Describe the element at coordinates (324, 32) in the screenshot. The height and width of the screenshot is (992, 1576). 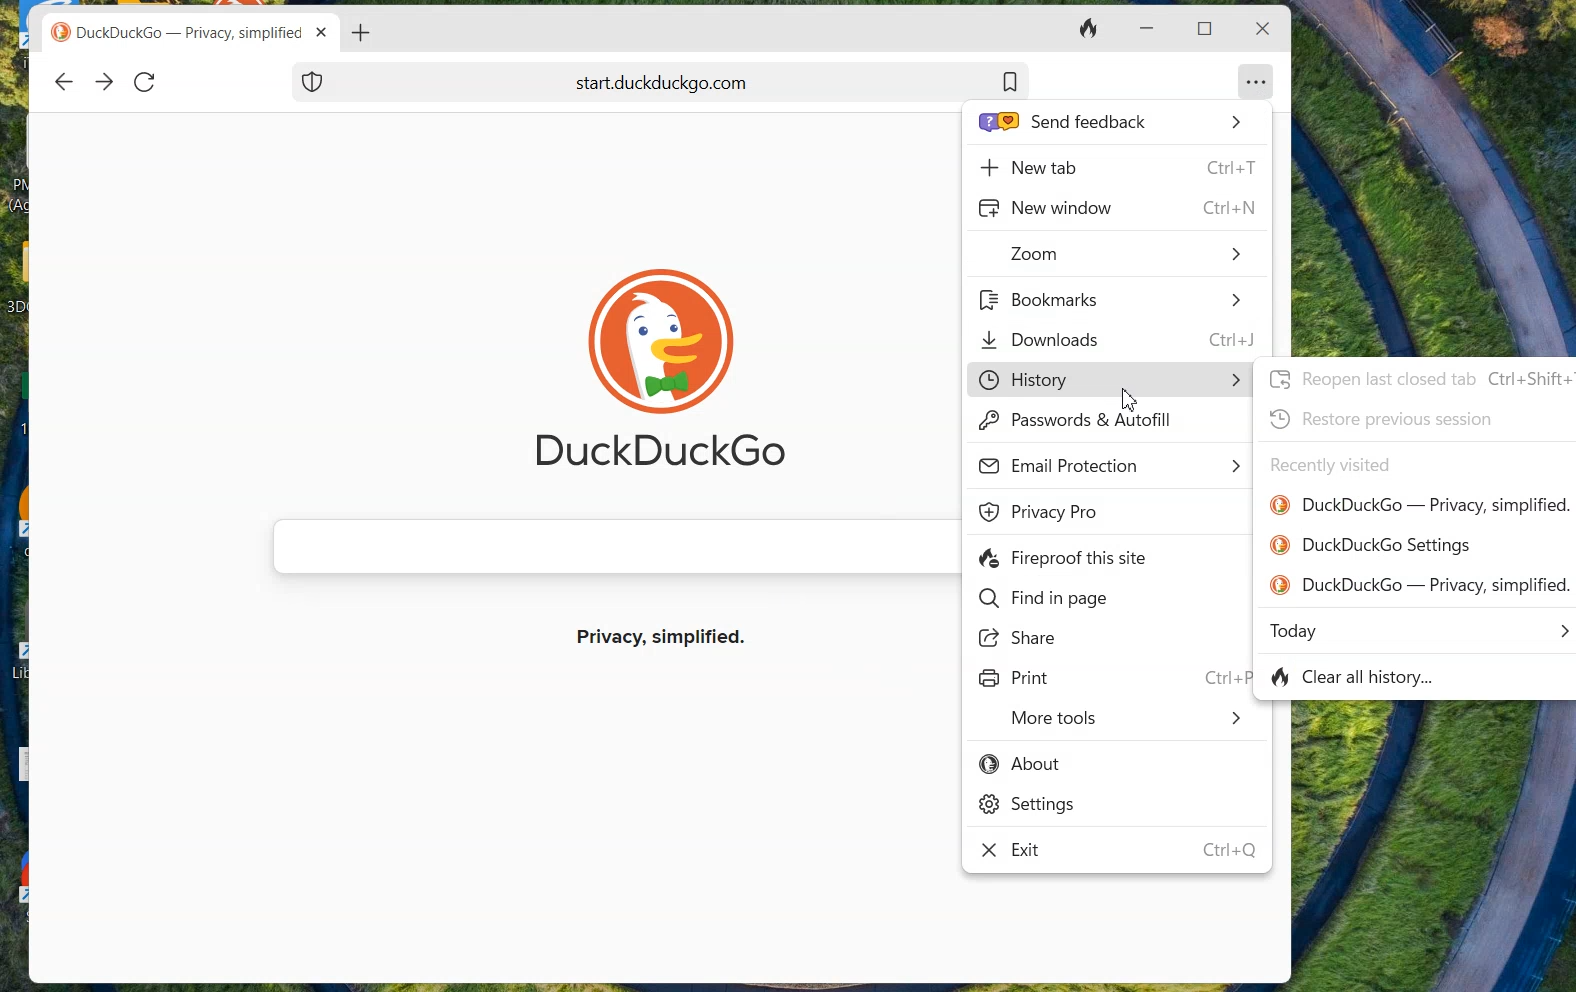
I see `close` at that location.